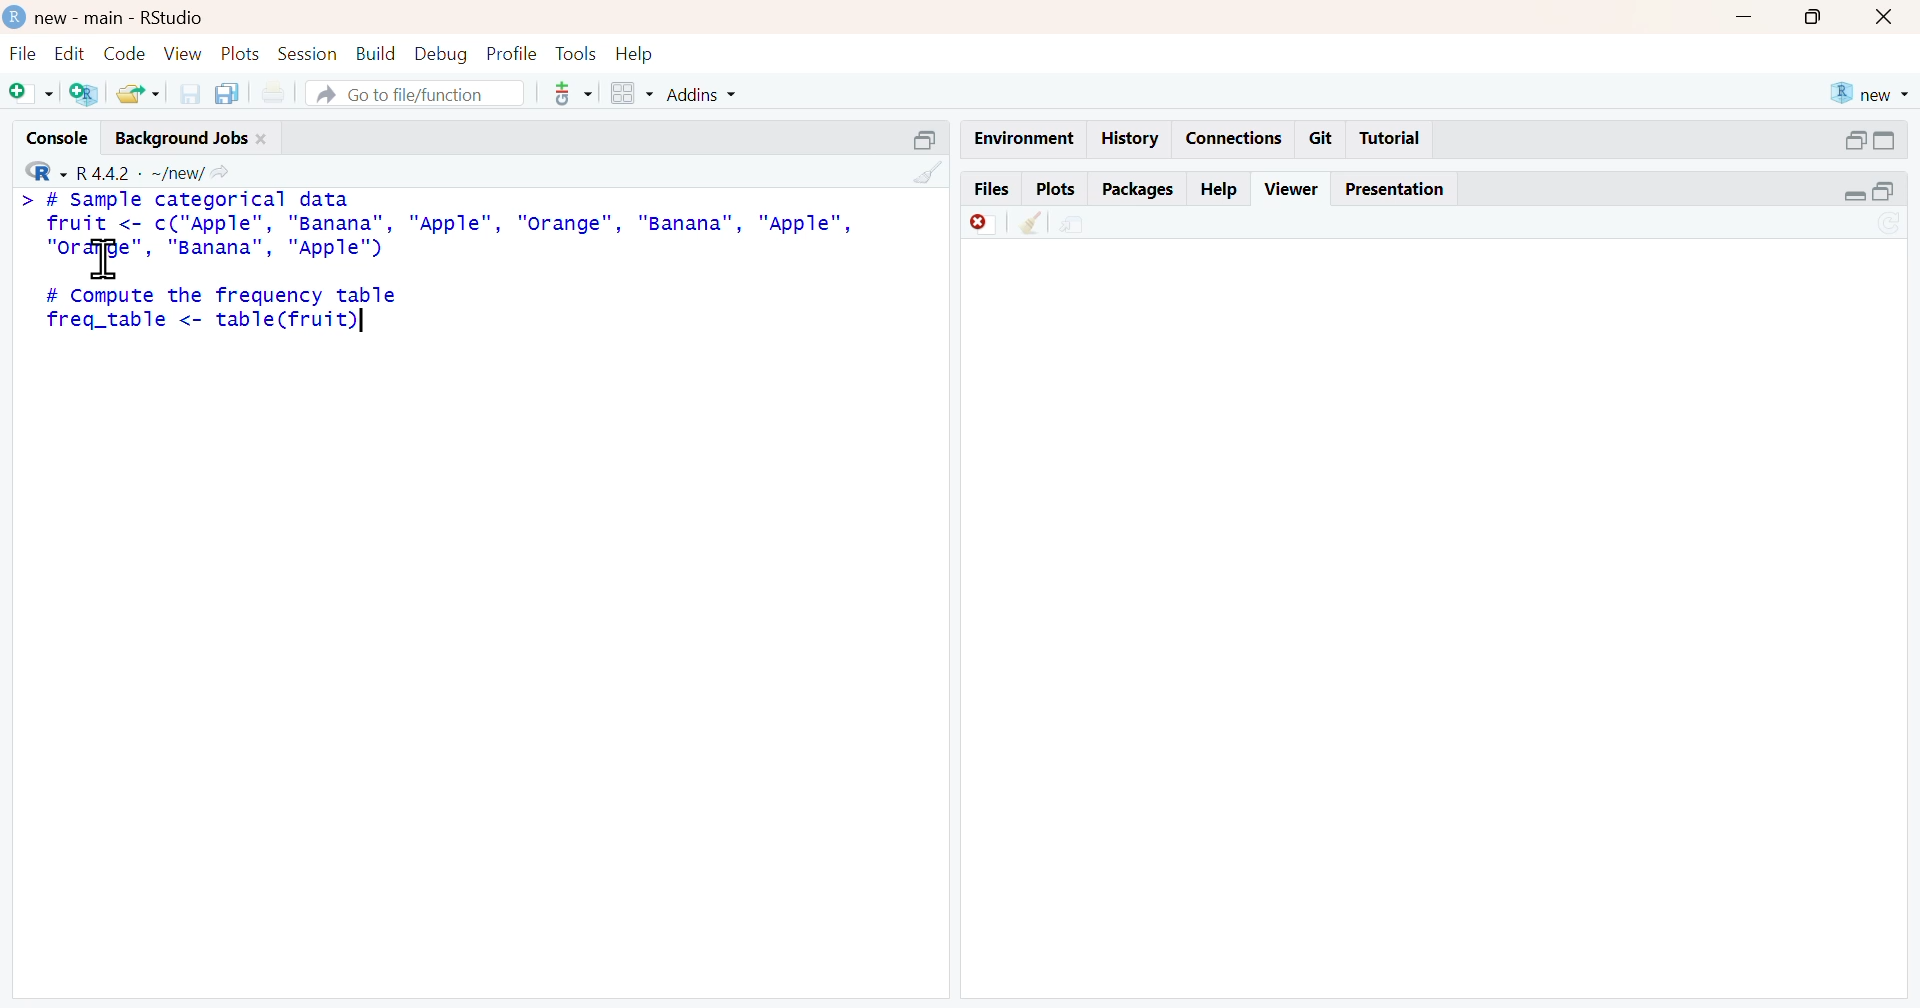  What do you see at coordinates (241, 55) in the screenshot?
I see `plots` at bounding box center [241, 55].